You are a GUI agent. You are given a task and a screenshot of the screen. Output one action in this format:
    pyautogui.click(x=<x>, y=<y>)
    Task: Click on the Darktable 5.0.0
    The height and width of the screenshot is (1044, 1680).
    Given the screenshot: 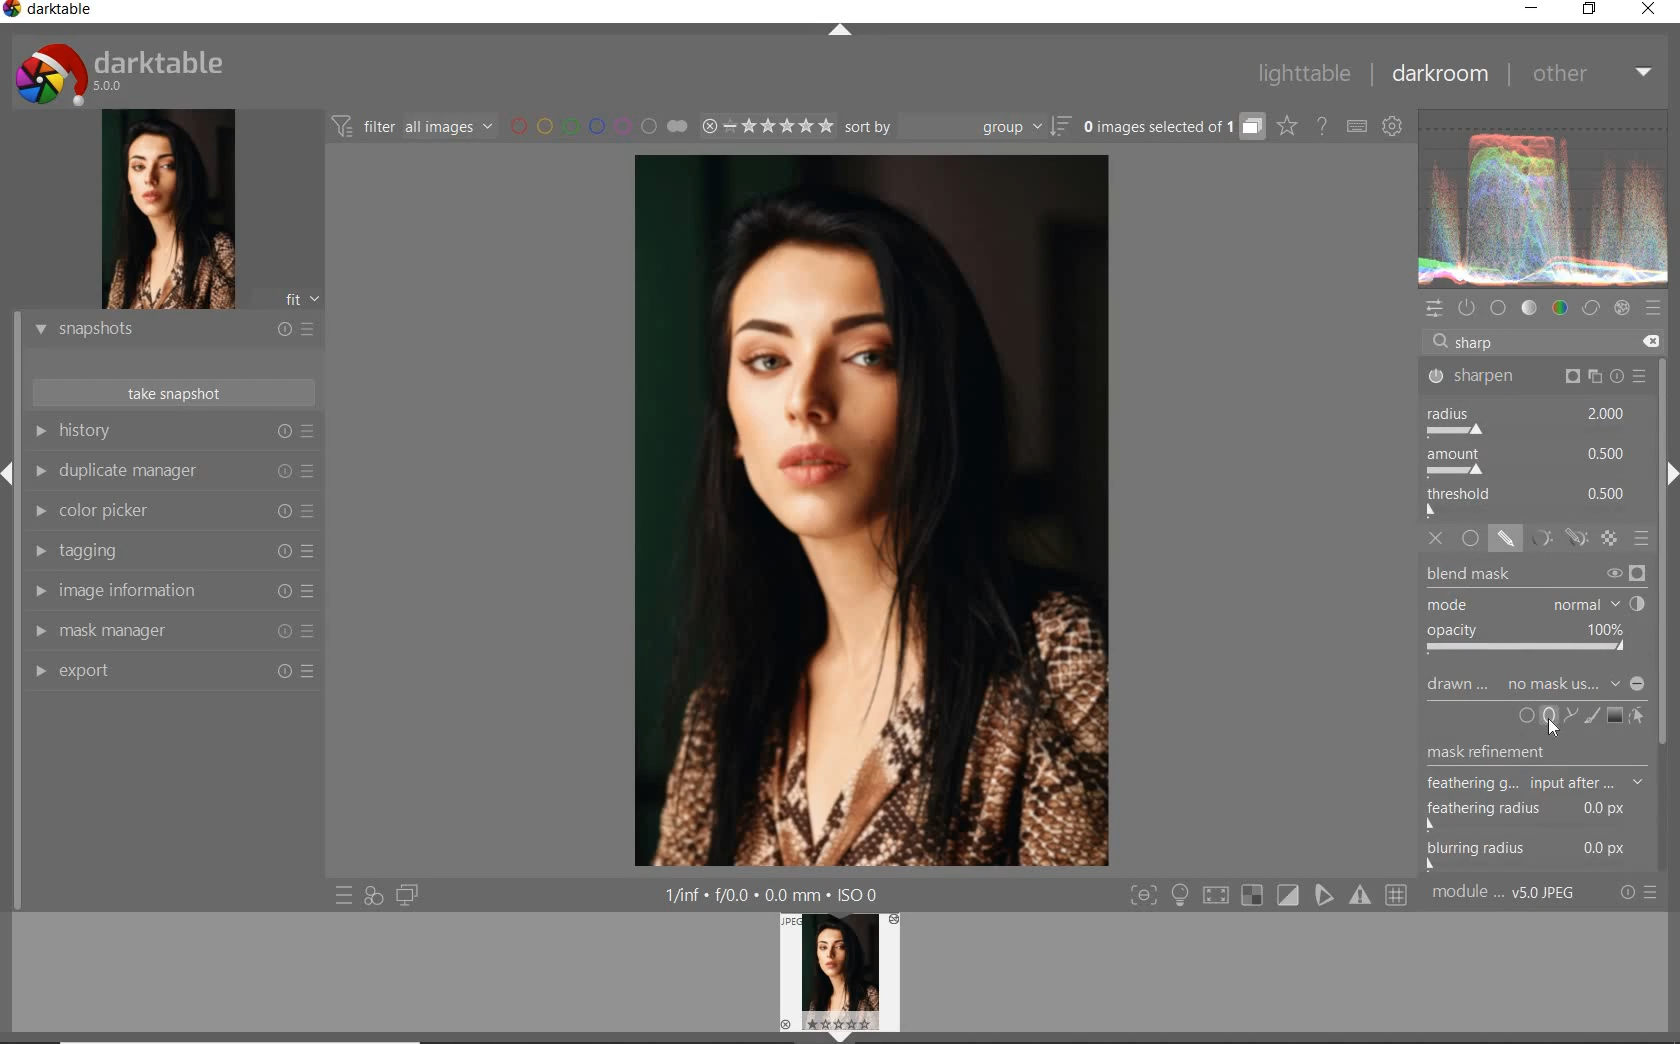 What is the action you would take?
    pyautogui.click(x=119, y=73)
    